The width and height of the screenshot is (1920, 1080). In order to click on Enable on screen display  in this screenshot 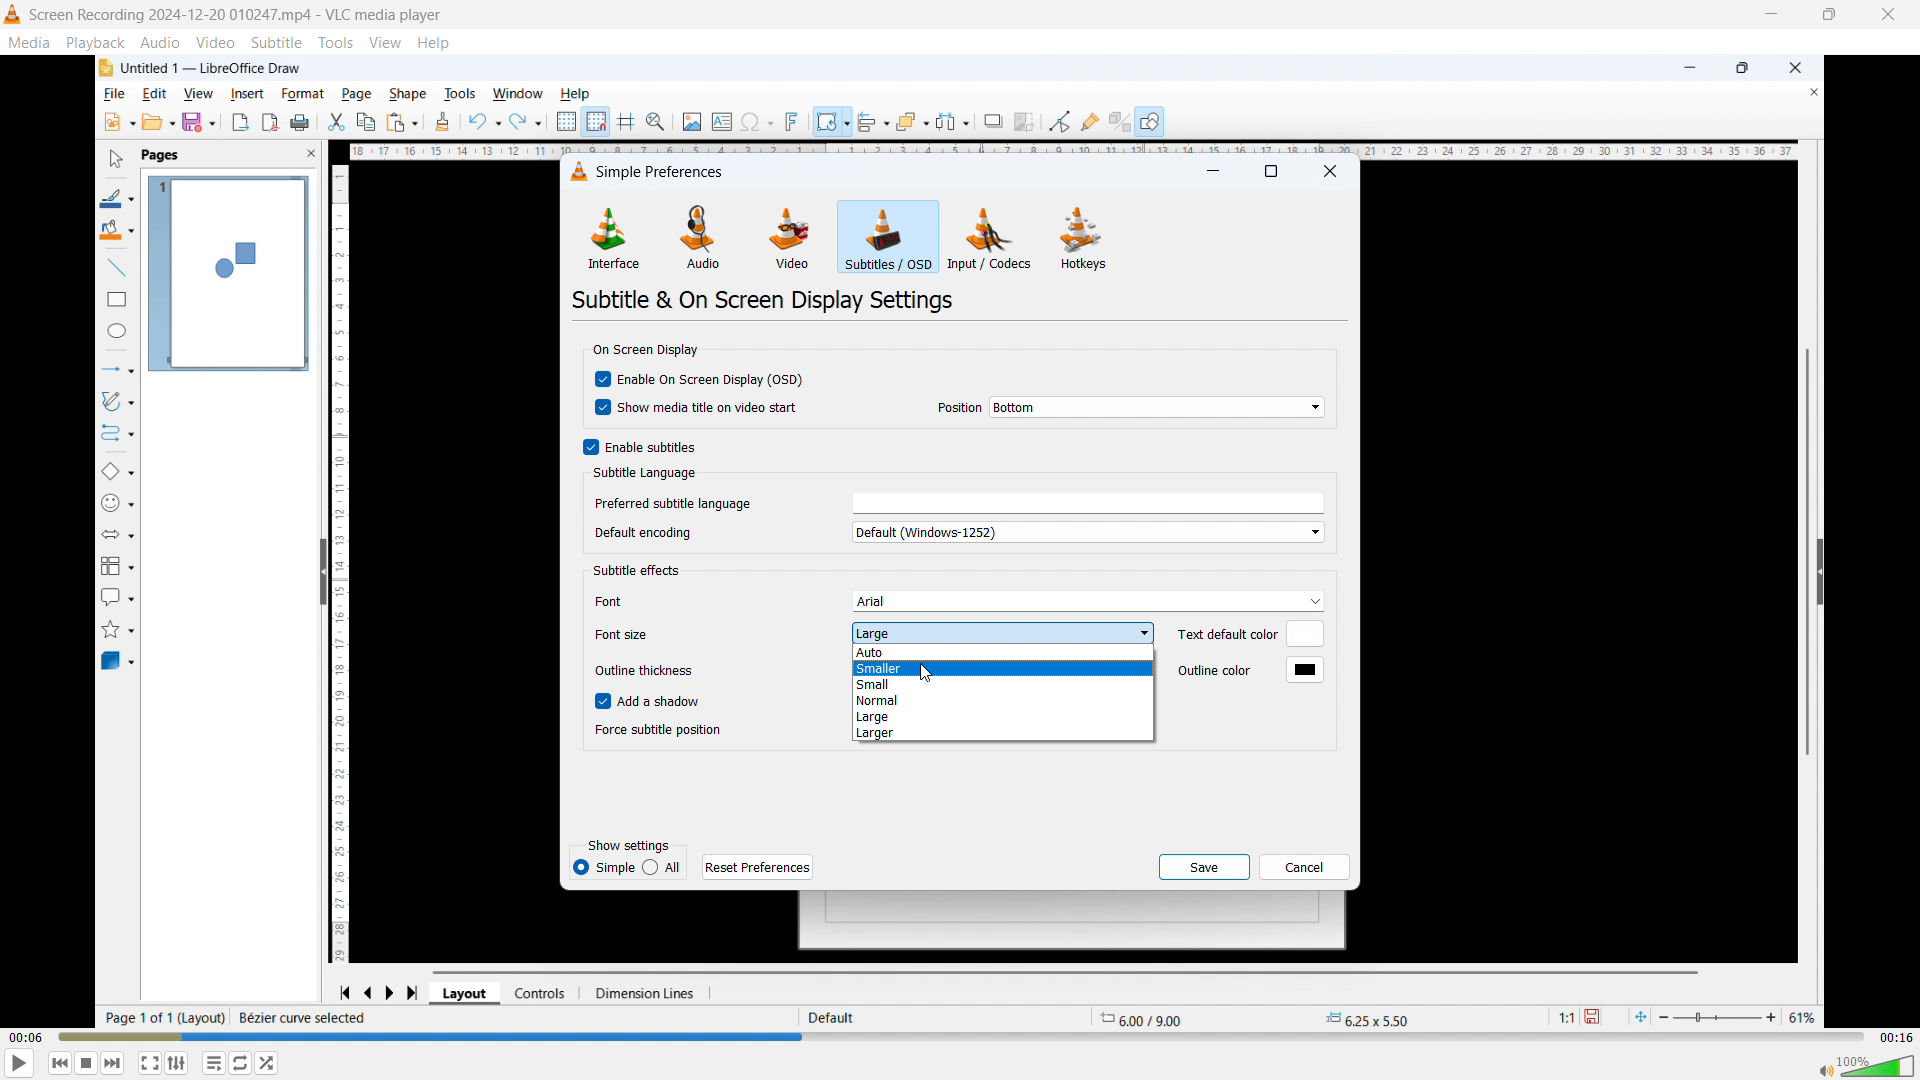, I will do `click(697, 378)`.